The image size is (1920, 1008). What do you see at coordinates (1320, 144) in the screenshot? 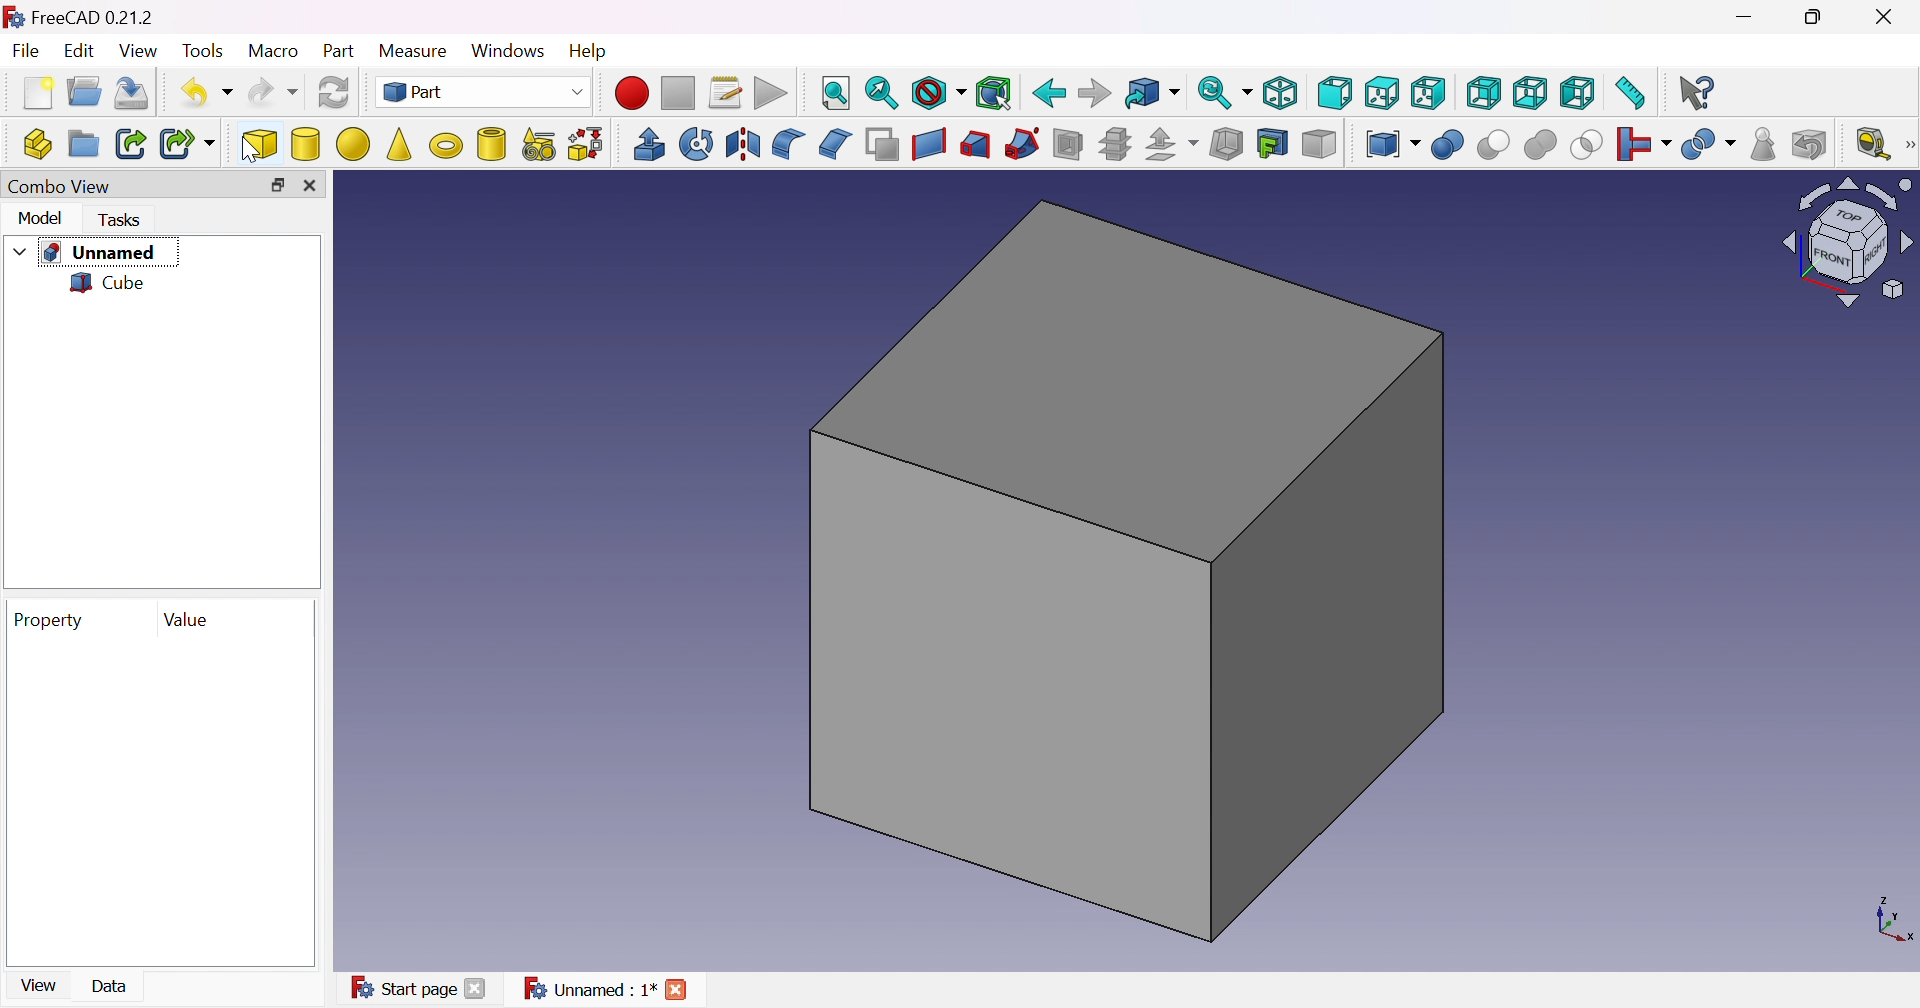
I see `Color per face` at bounding box center [1320, 144].